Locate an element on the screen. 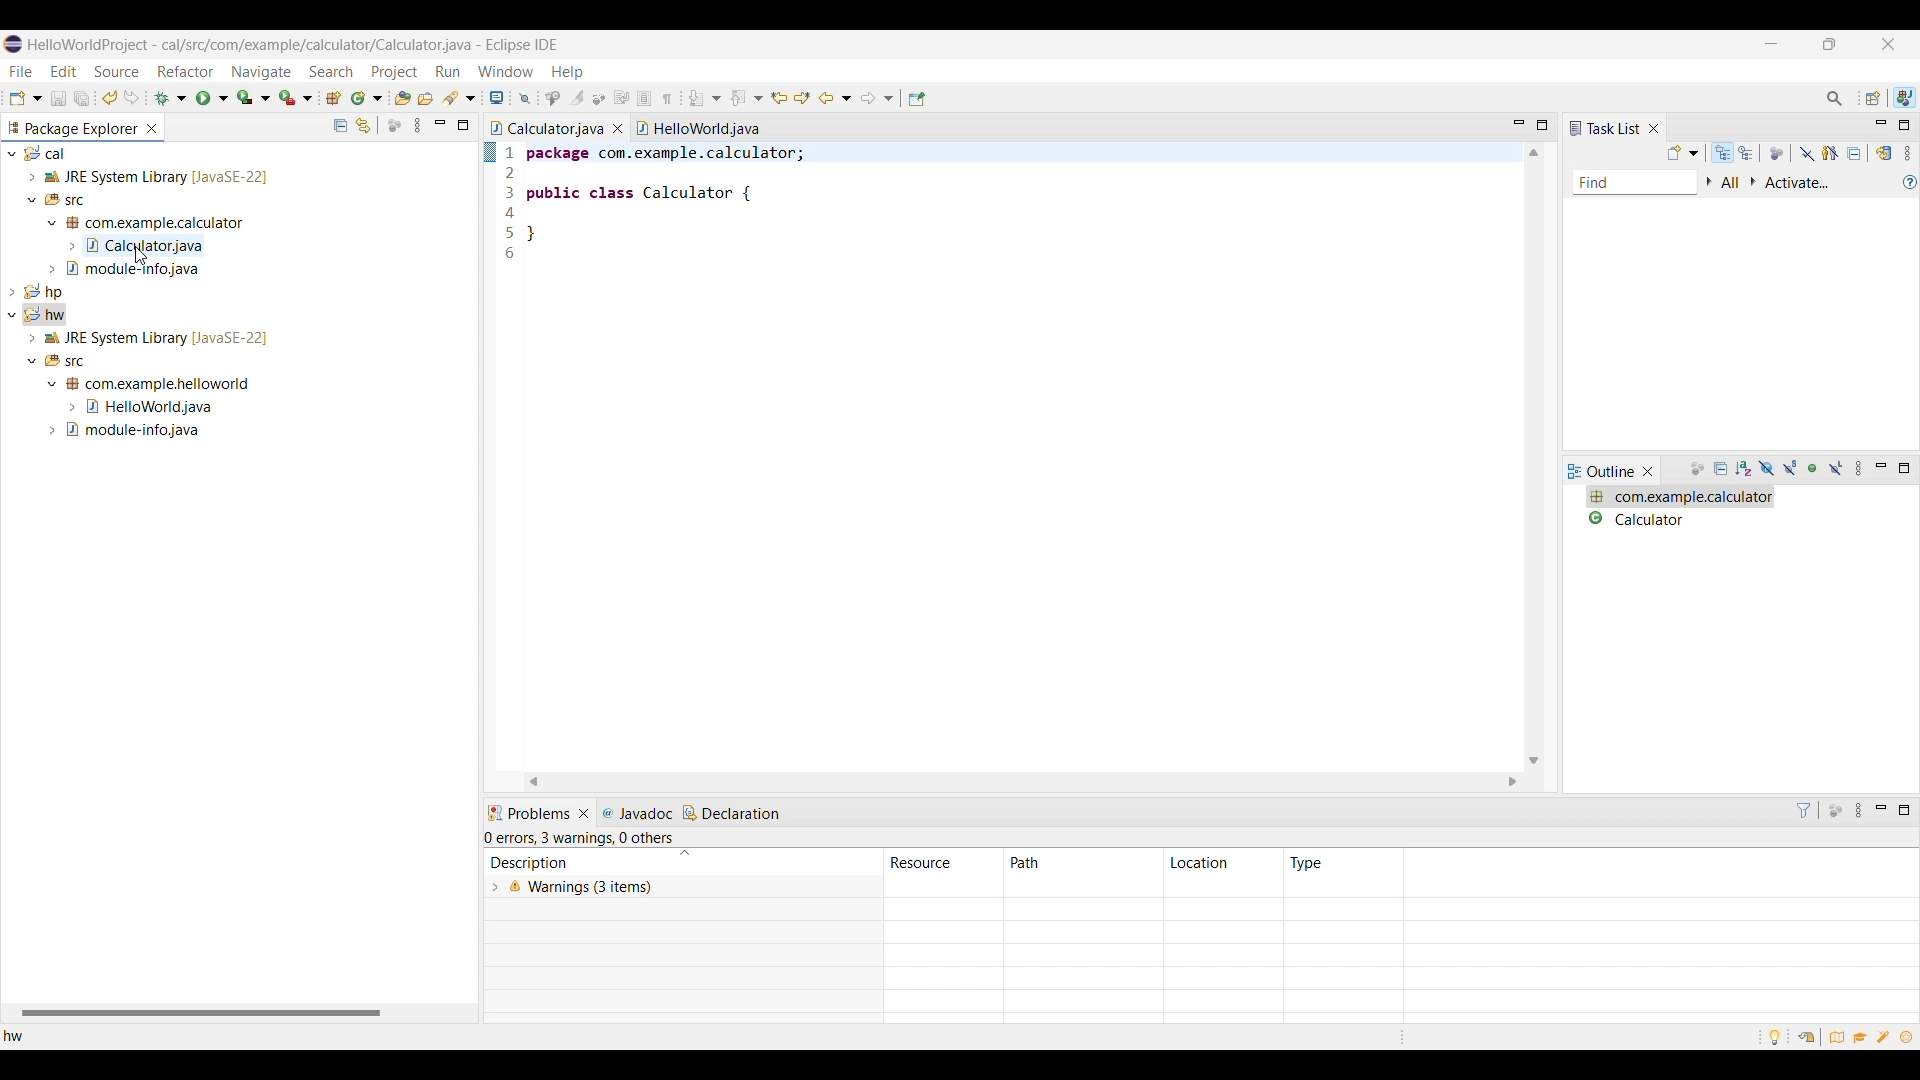 This screenshot has height=1080, width=1920. New Java Package is located at coordinates (334, 97).